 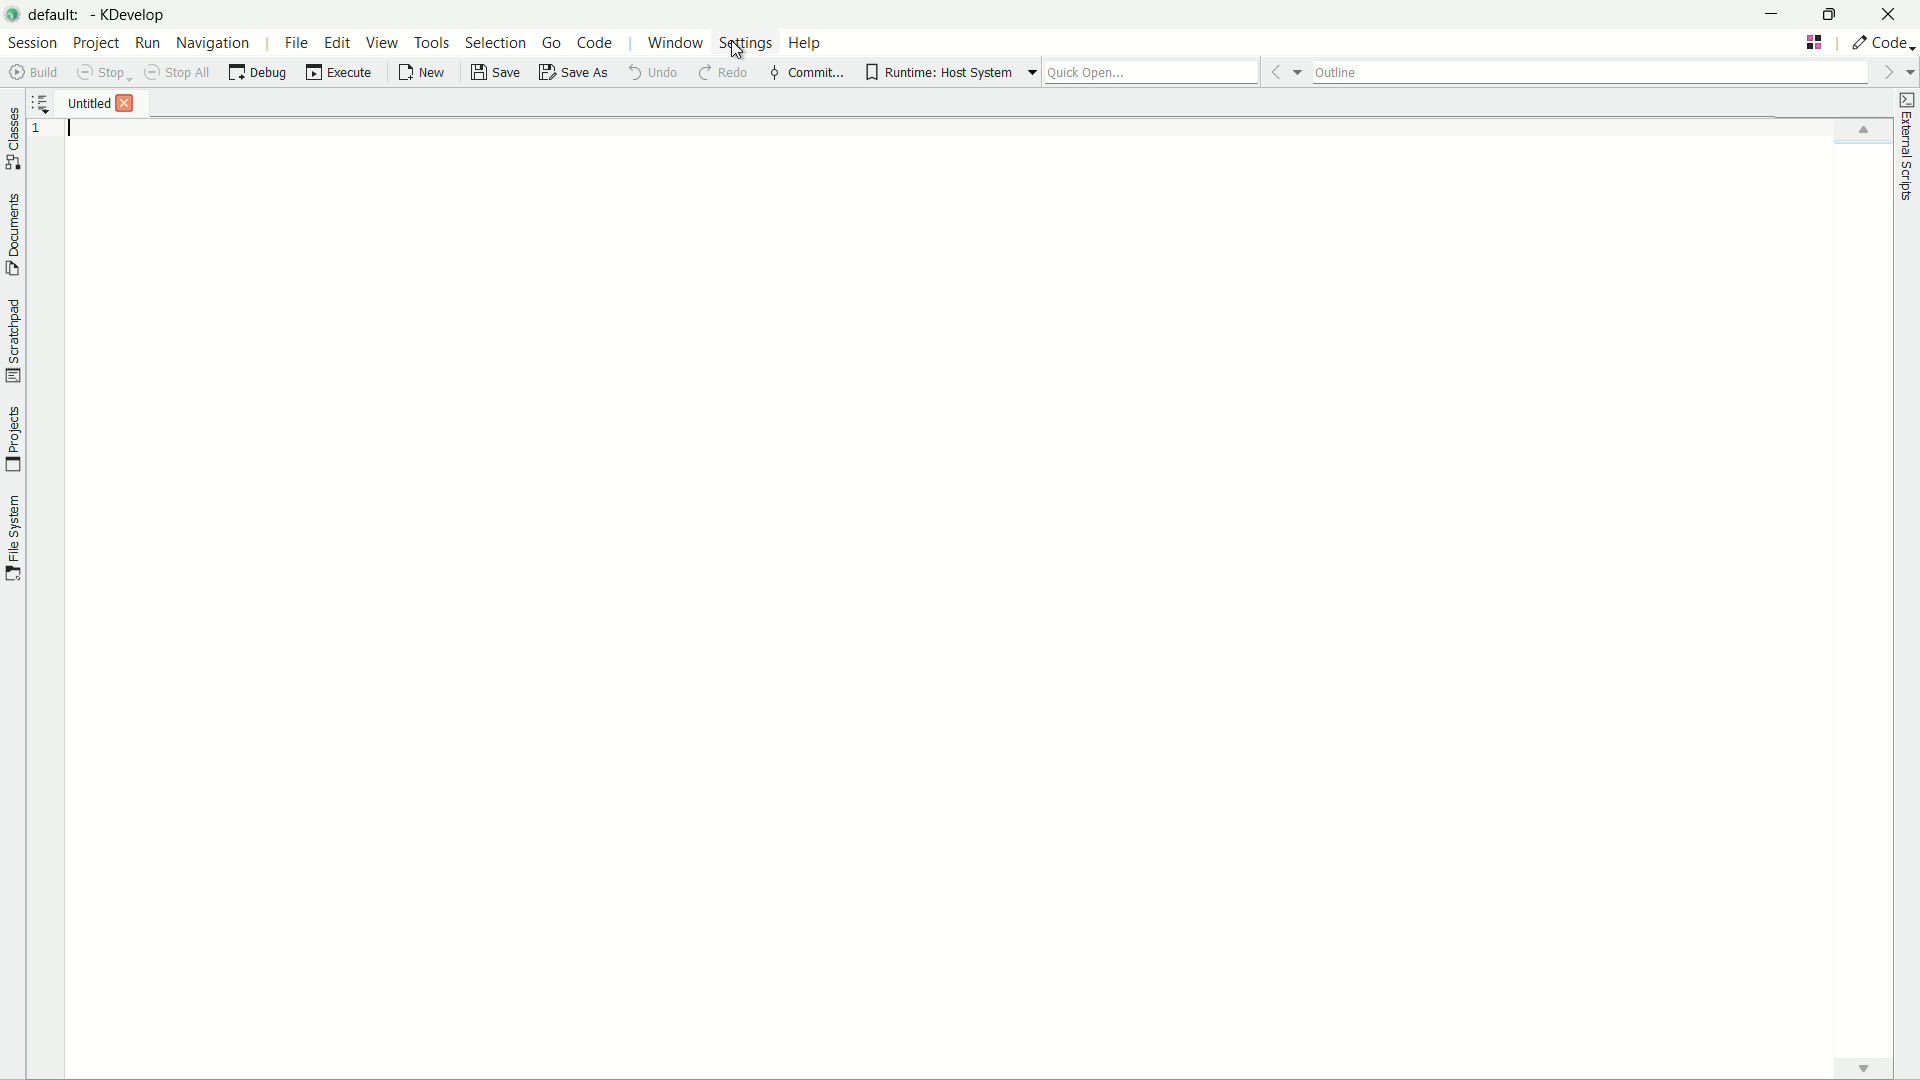 I want to click on run, so click(x=147, y=42).